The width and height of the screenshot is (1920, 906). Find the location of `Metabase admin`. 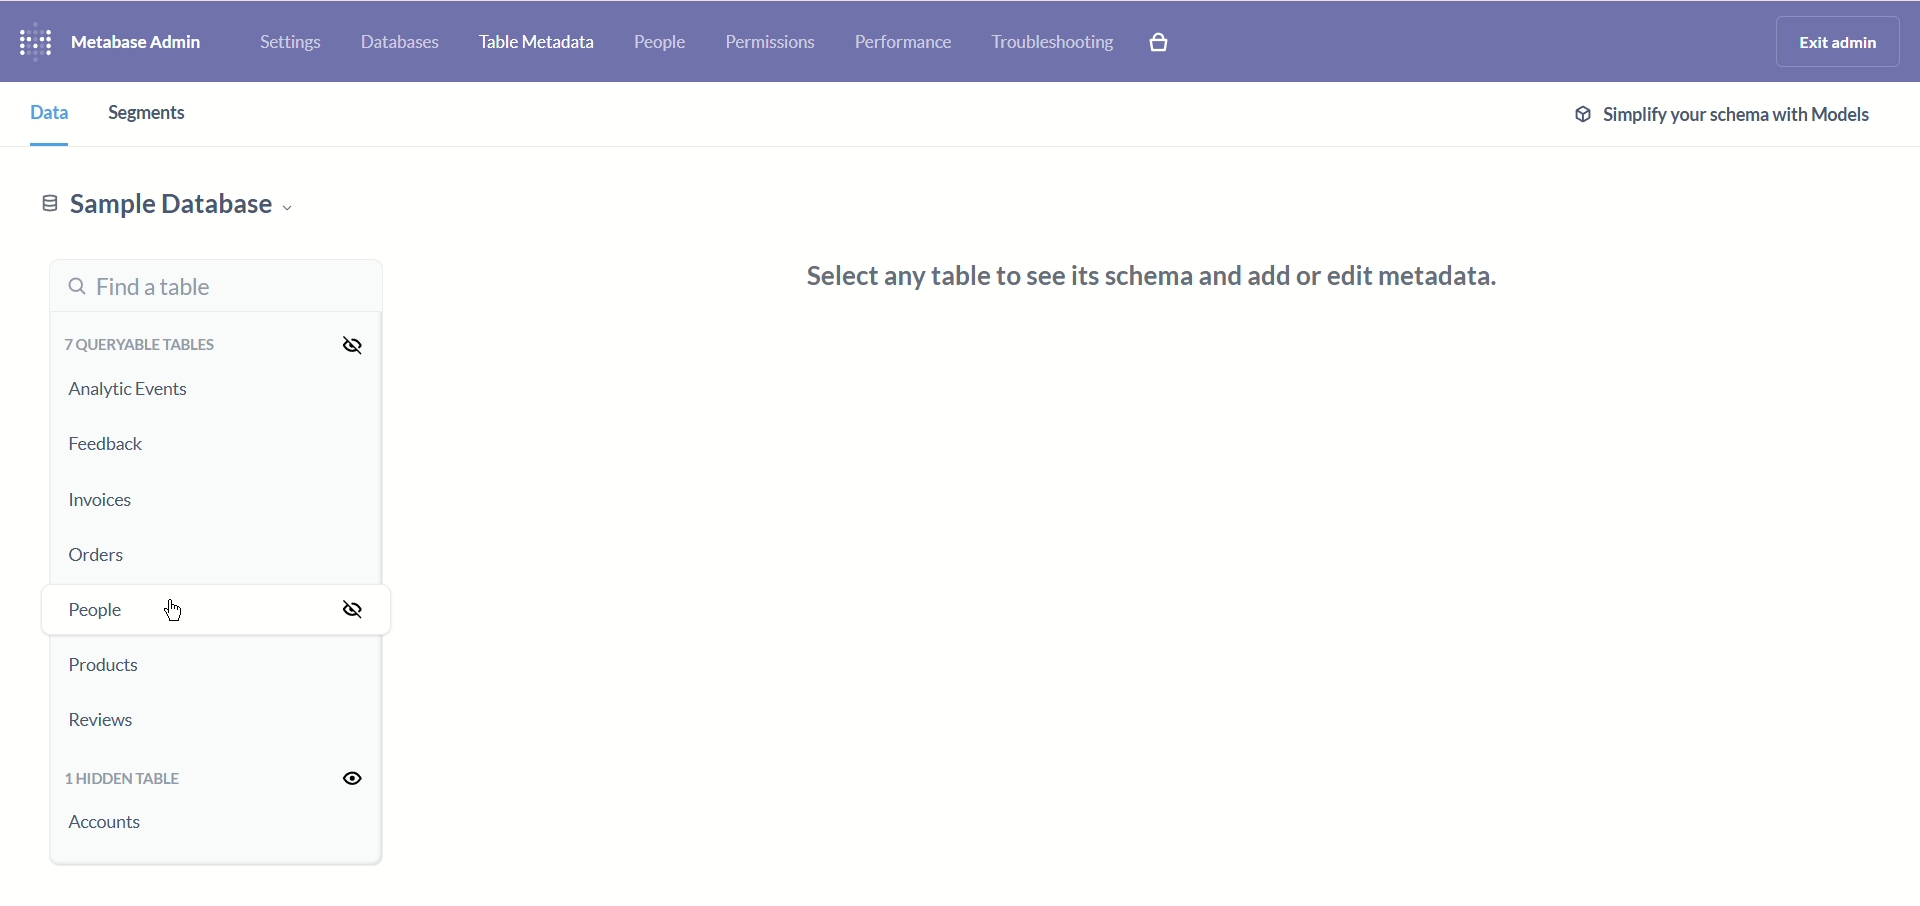

Metabase admin is located at coordinates (142, 39).